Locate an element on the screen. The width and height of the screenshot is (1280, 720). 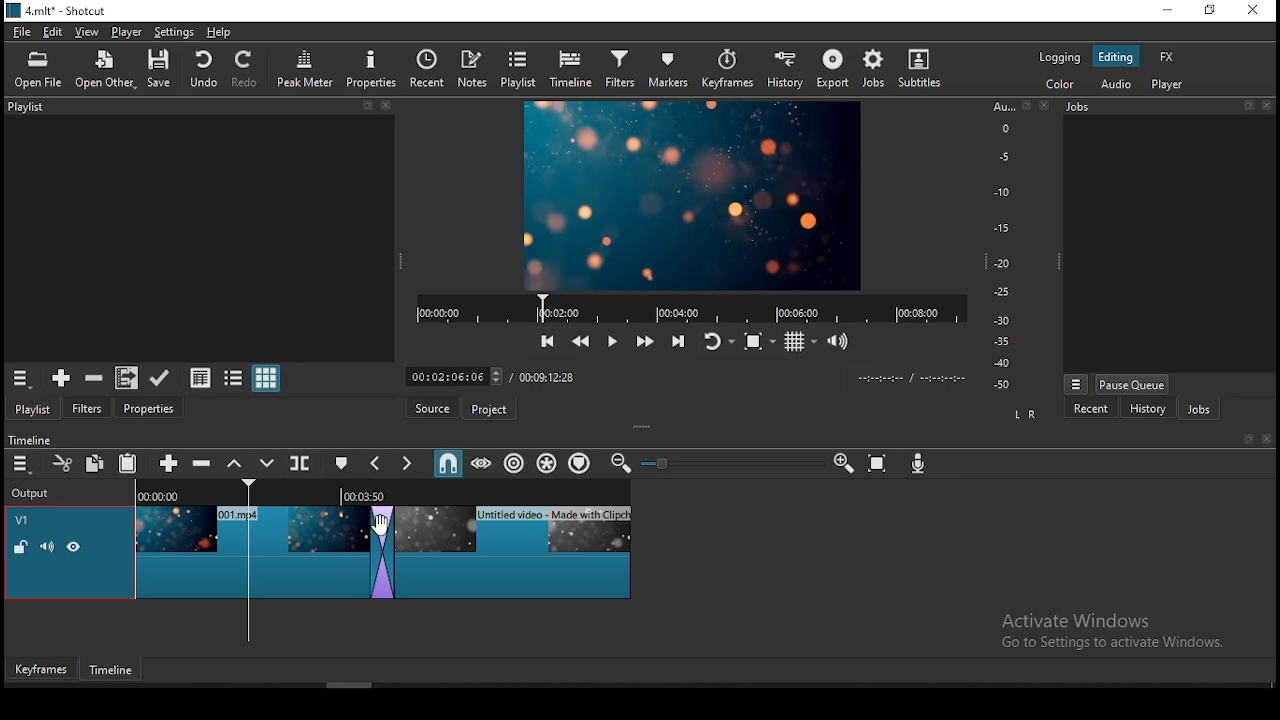
properties is located at coordinates (371, 68).